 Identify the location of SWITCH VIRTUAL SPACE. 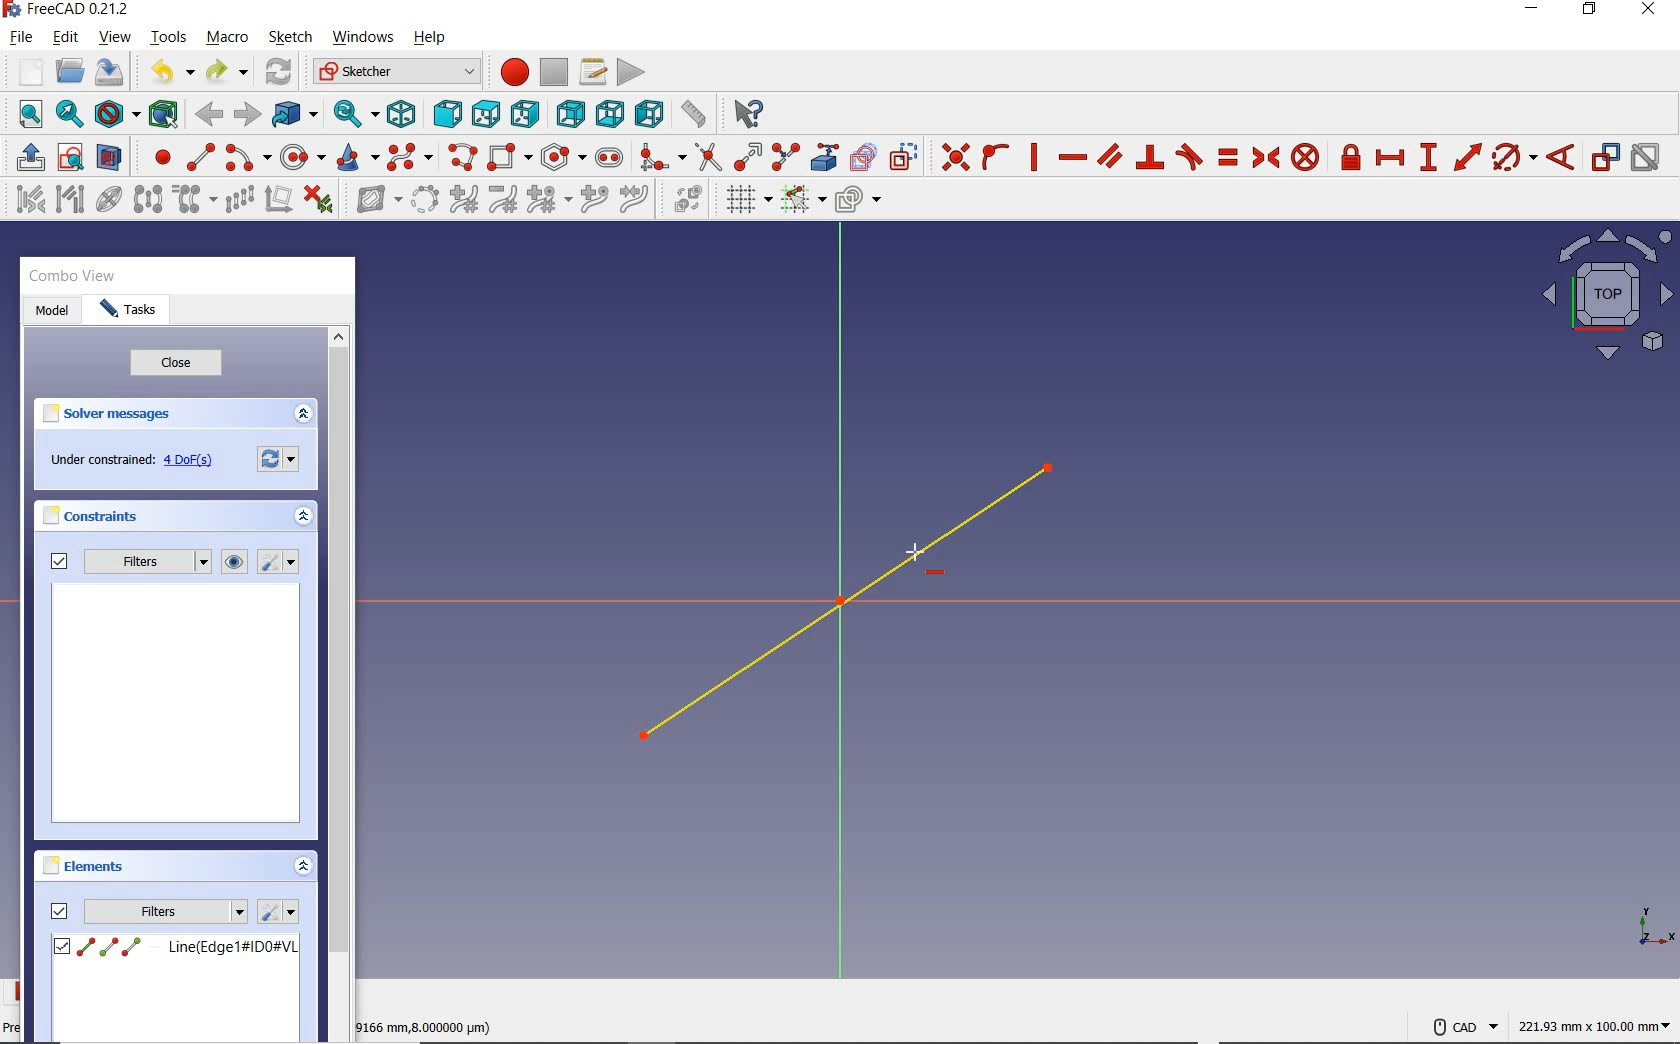
(688, 198).